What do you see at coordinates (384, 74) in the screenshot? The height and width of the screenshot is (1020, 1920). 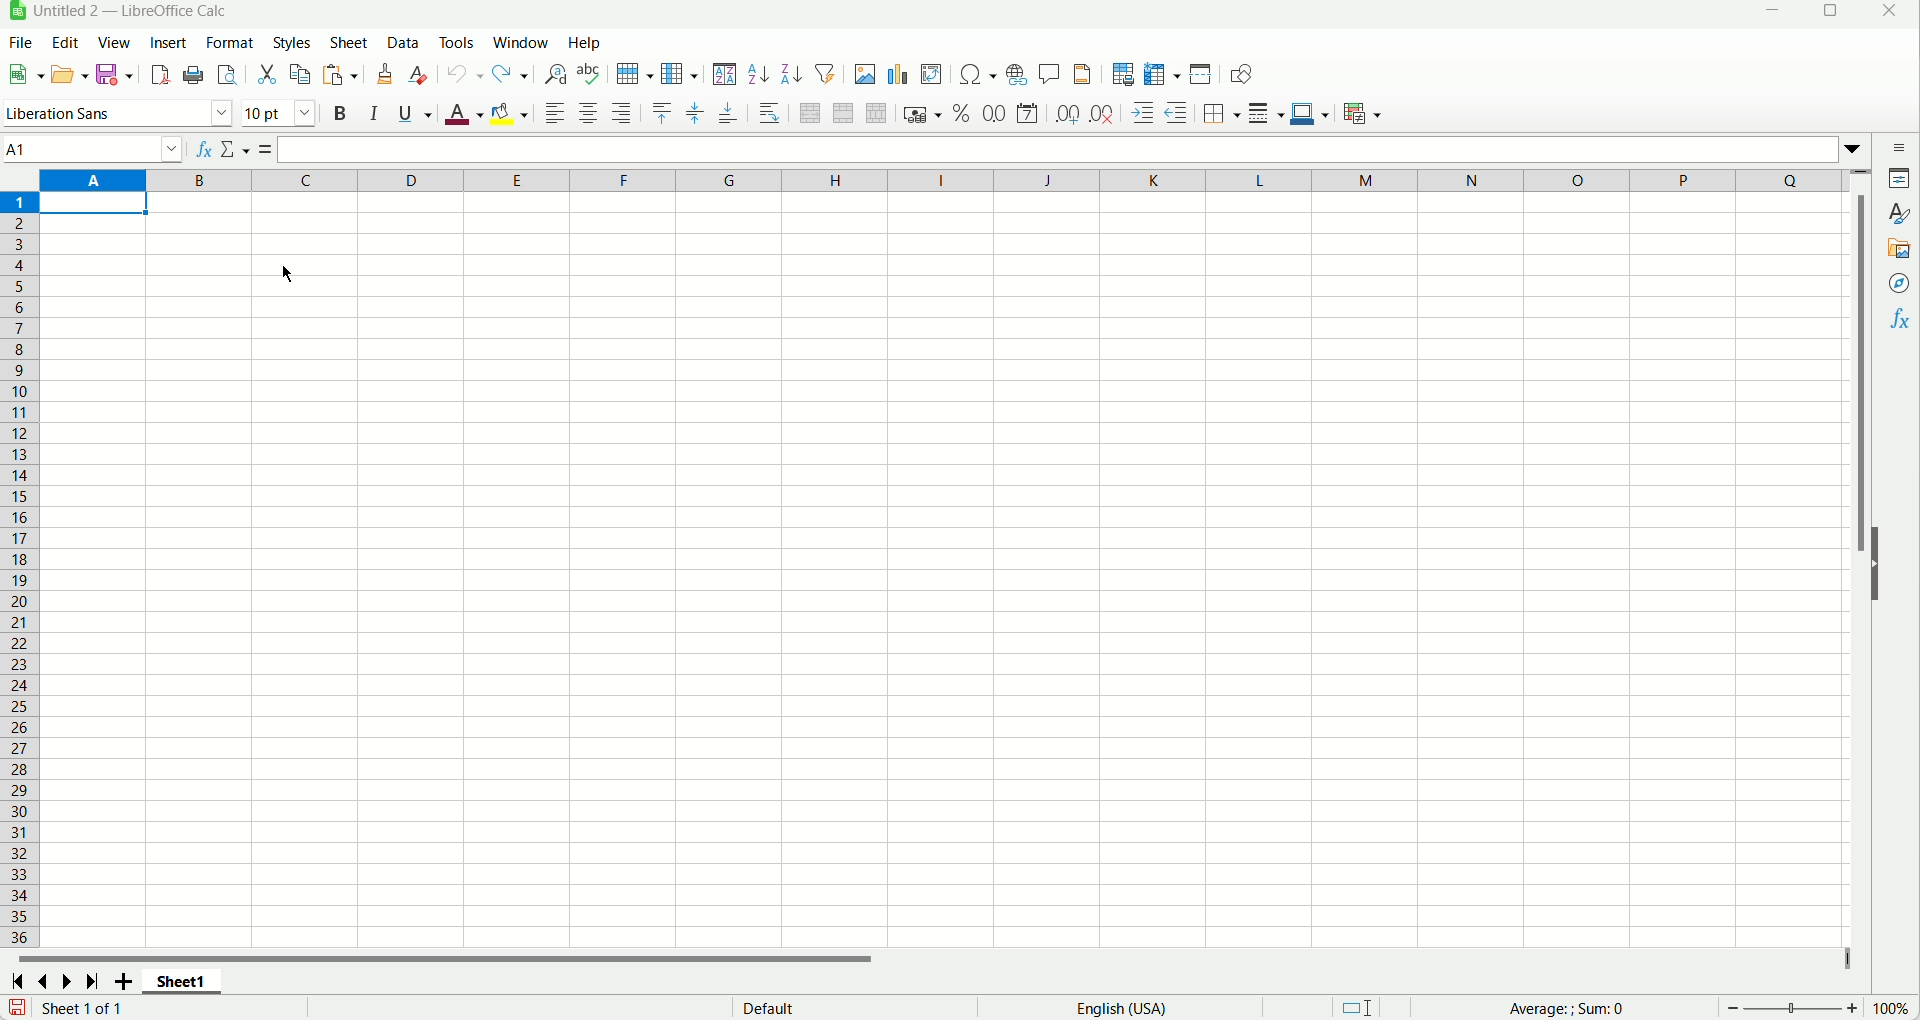 I see `Clone formatting` at bounding box center [384, 74].